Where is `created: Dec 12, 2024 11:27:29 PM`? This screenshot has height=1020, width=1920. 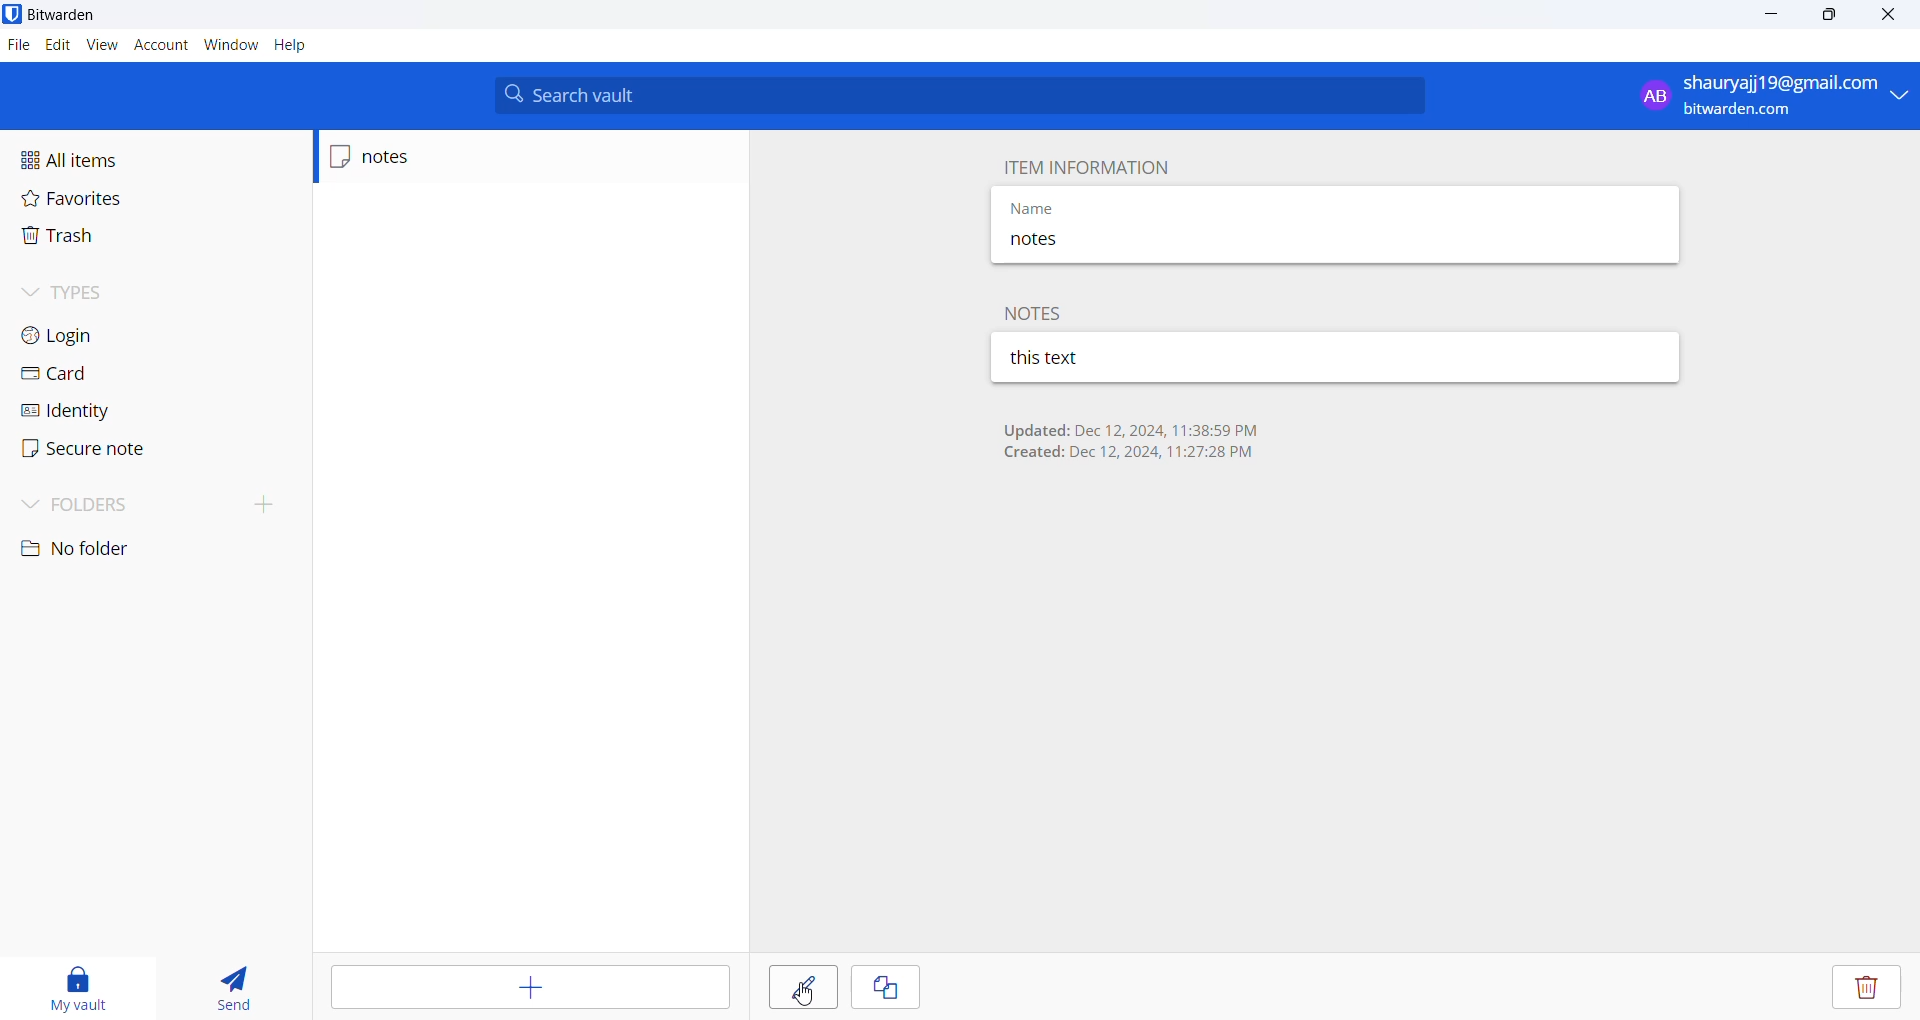 created: Dec 12, 2024 11:27:29 PM is located at coordinates (1129, 455).